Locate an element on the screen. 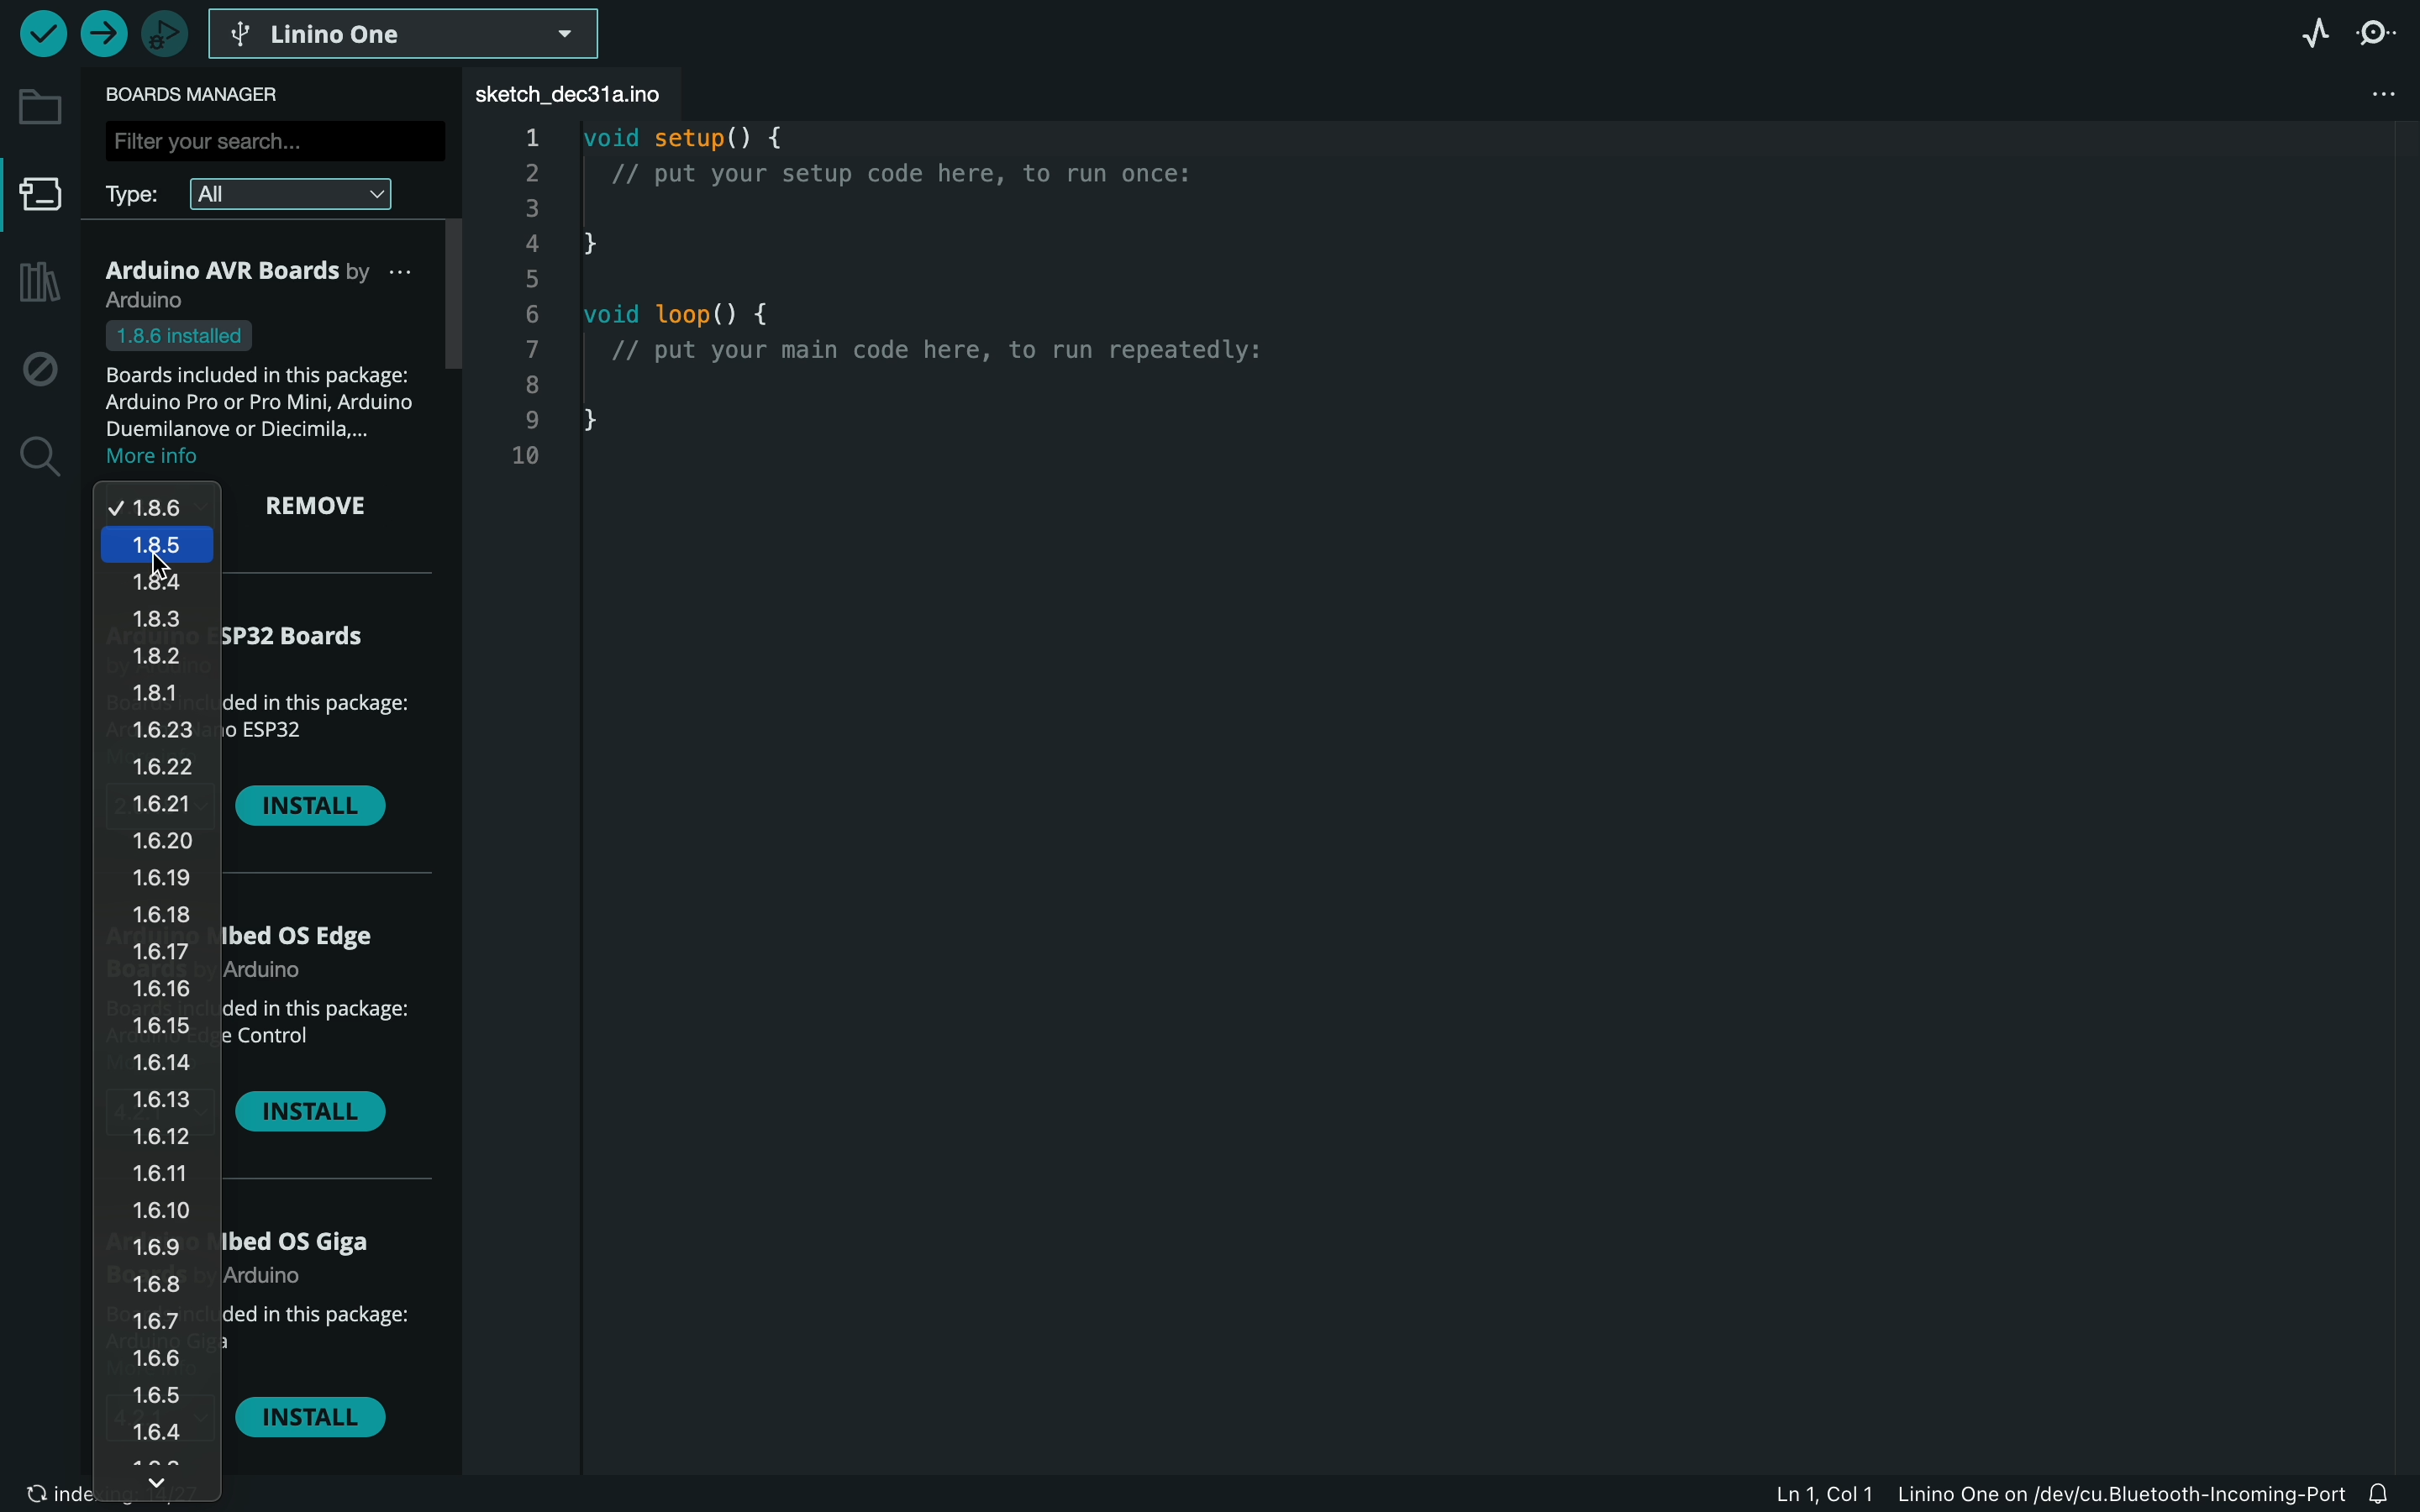 The width and height of the screenshot is (2420, 1512). install is located at coordinates (319, 1117).